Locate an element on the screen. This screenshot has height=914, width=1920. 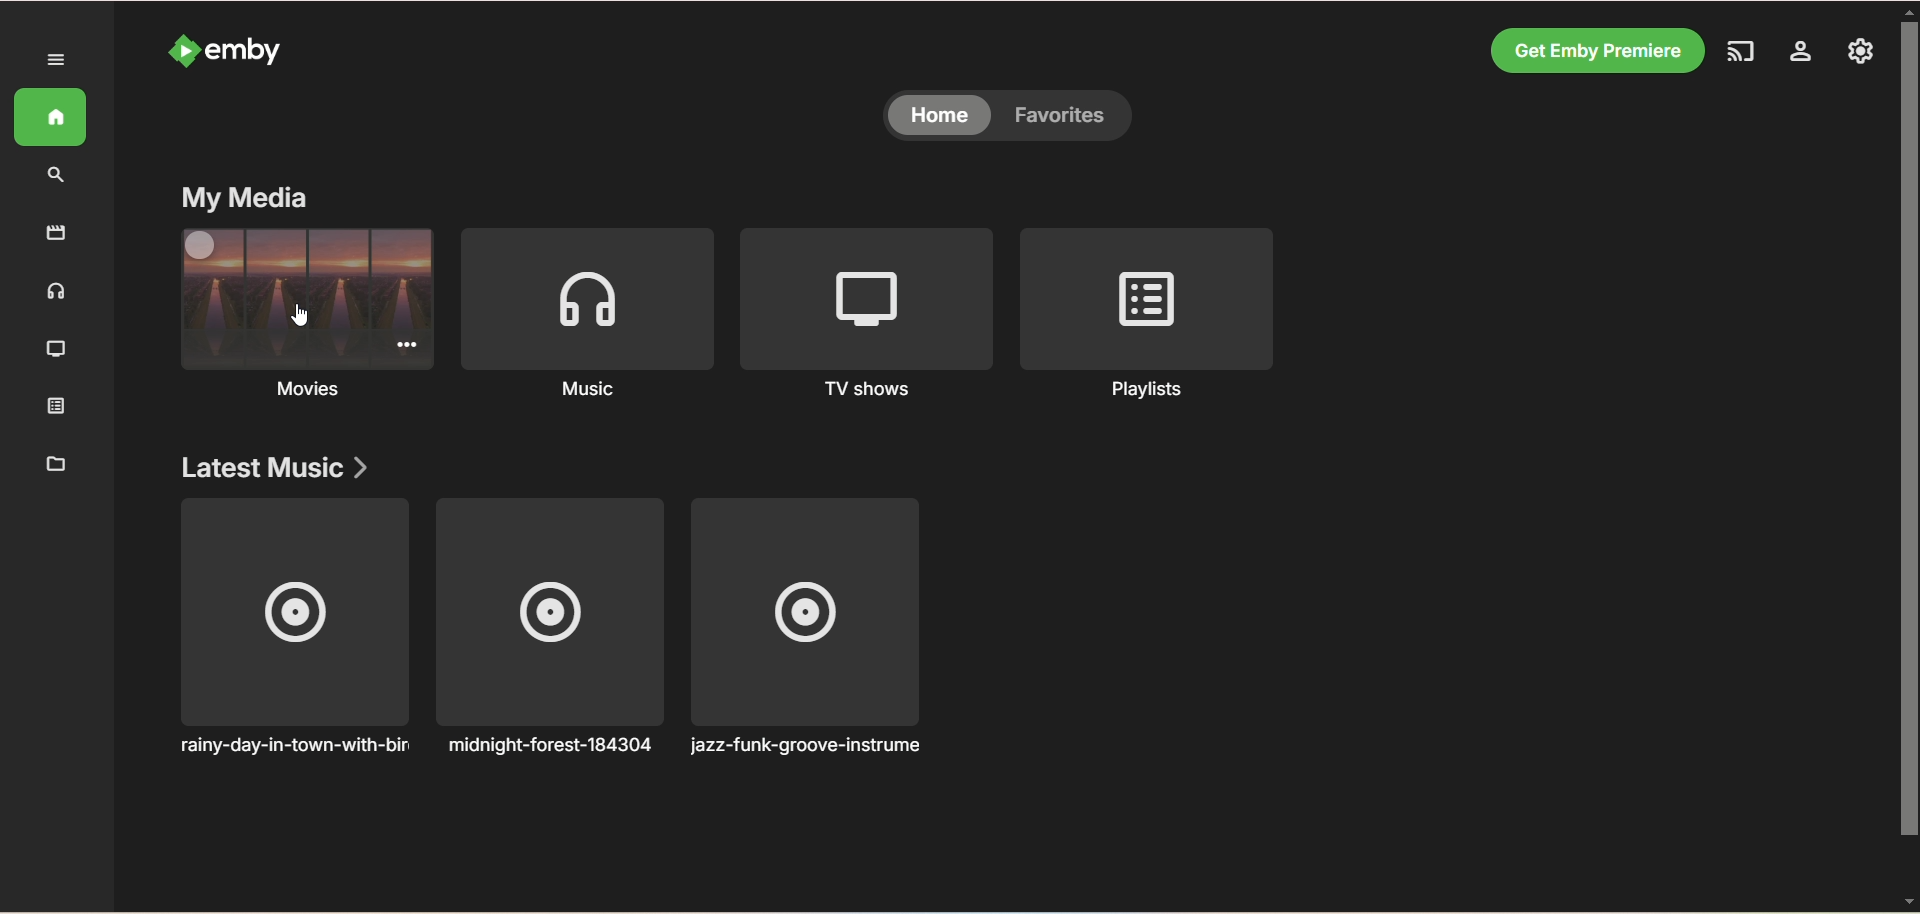
settings is located at coordinates (1862, 52).